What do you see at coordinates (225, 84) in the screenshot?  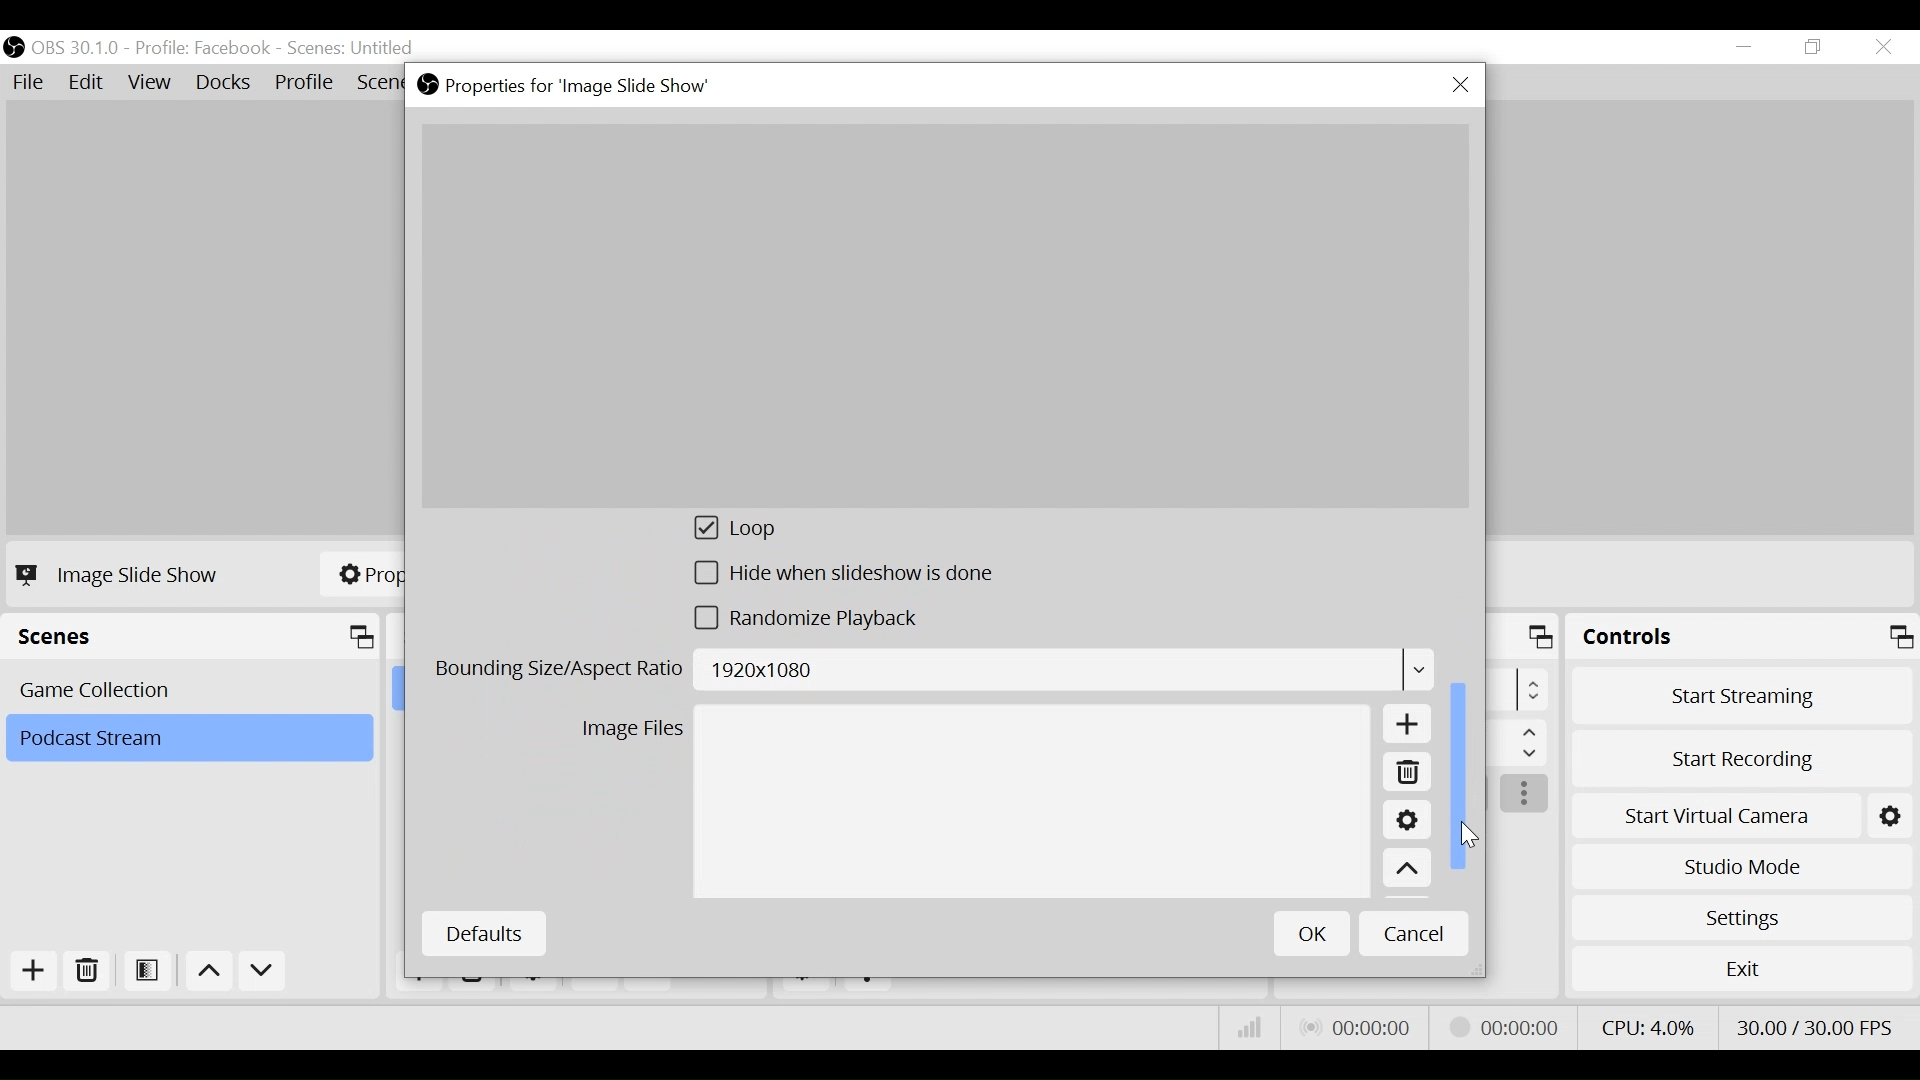 I see `Docks` at bounding box center [225, 84].